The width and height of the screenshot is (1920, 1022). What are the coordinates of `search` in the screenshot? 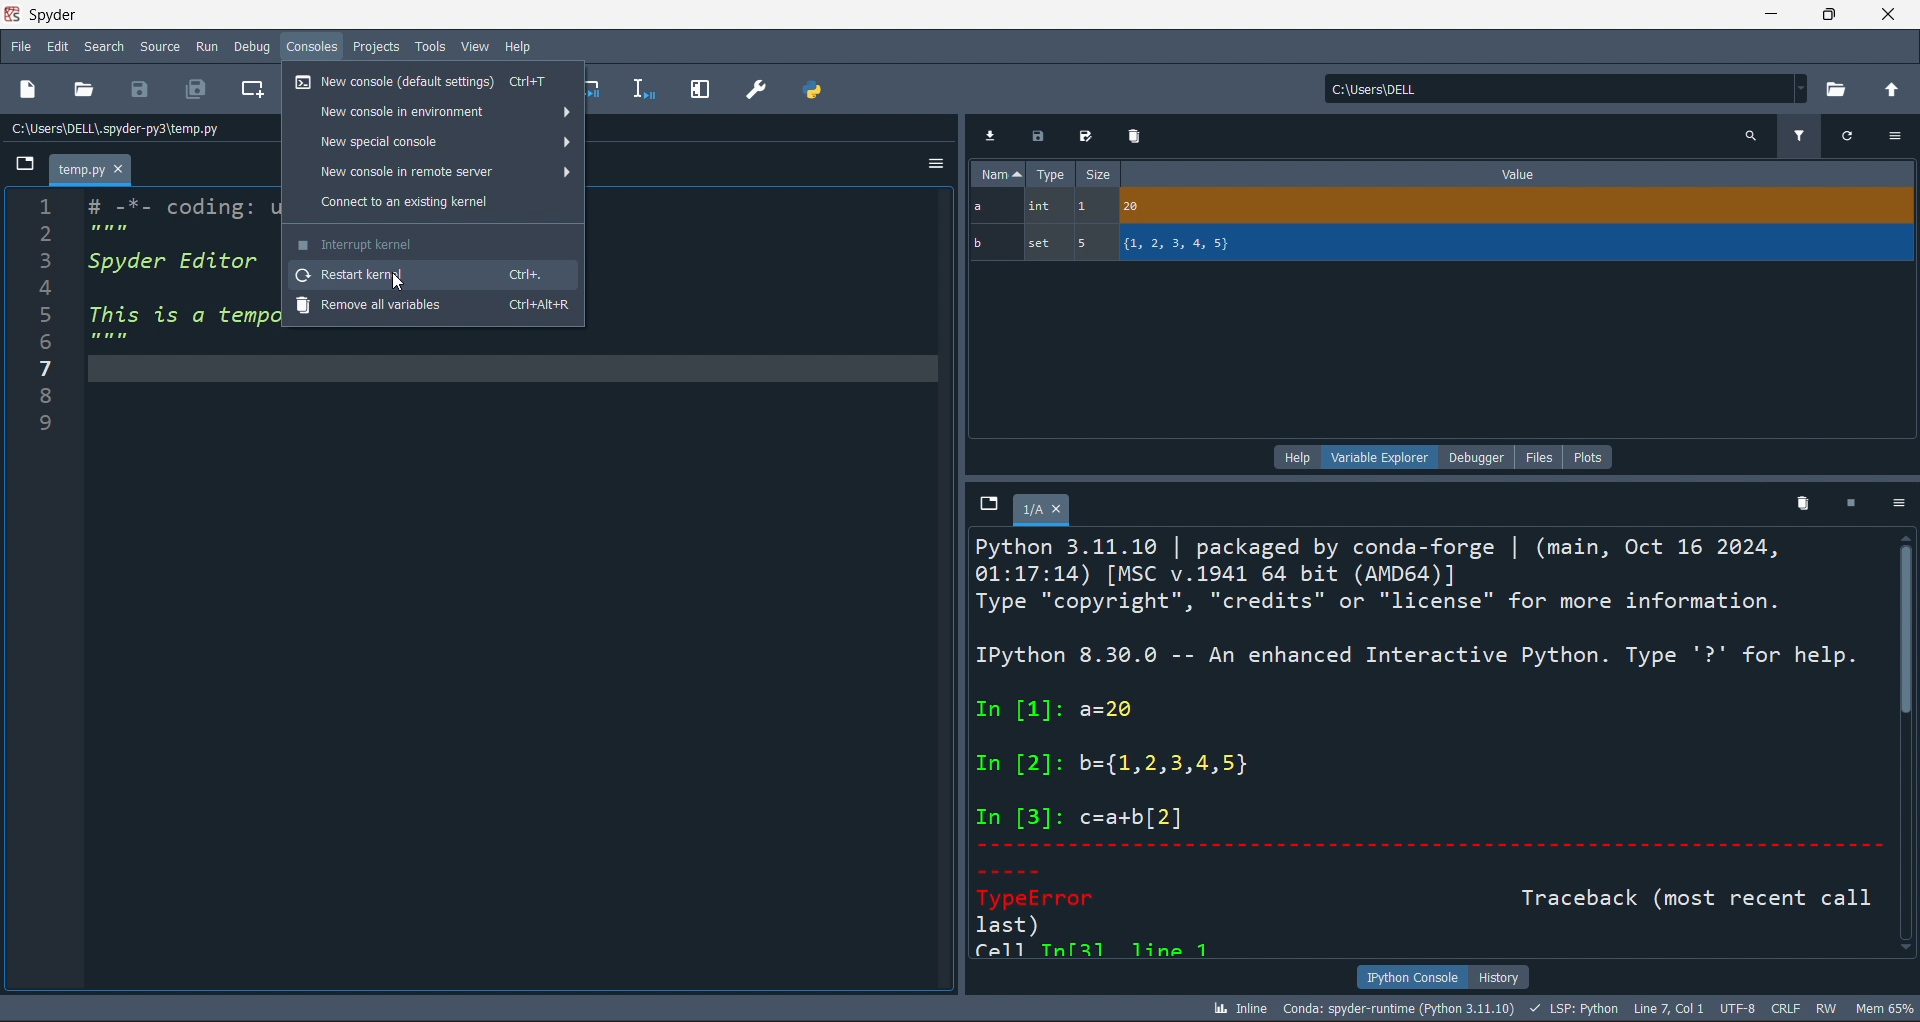 It's located at (104, 47).